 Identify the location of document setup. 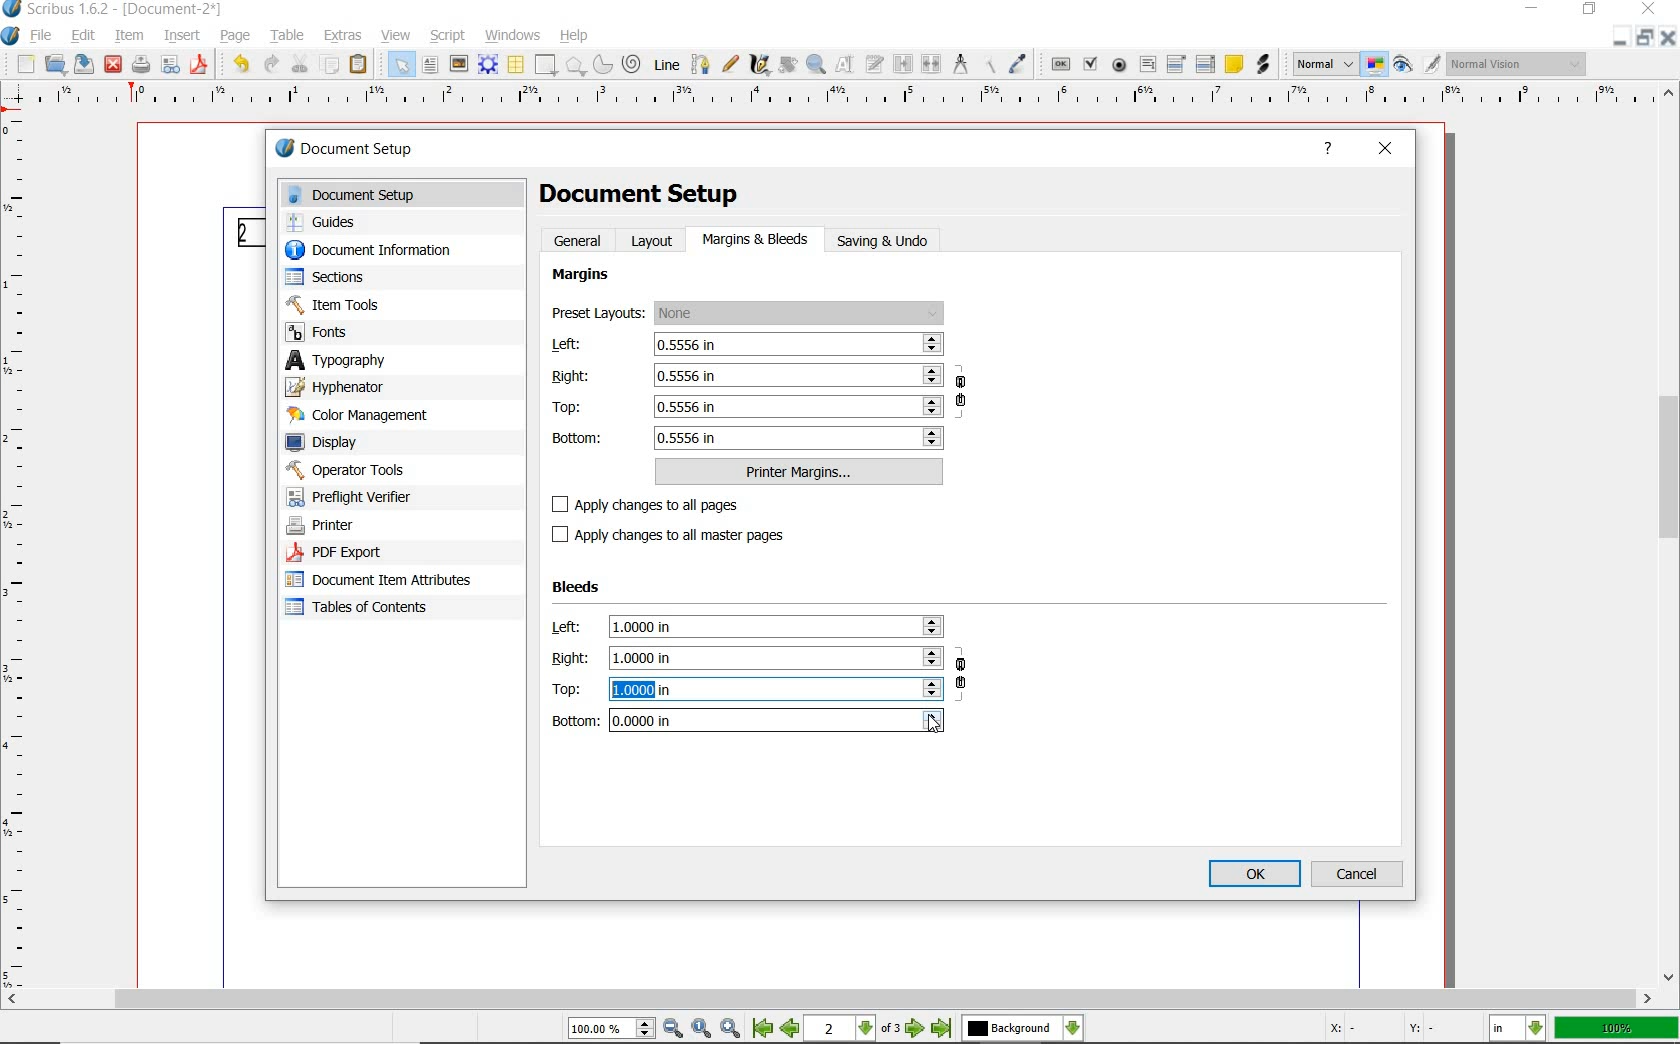
(374, 150).